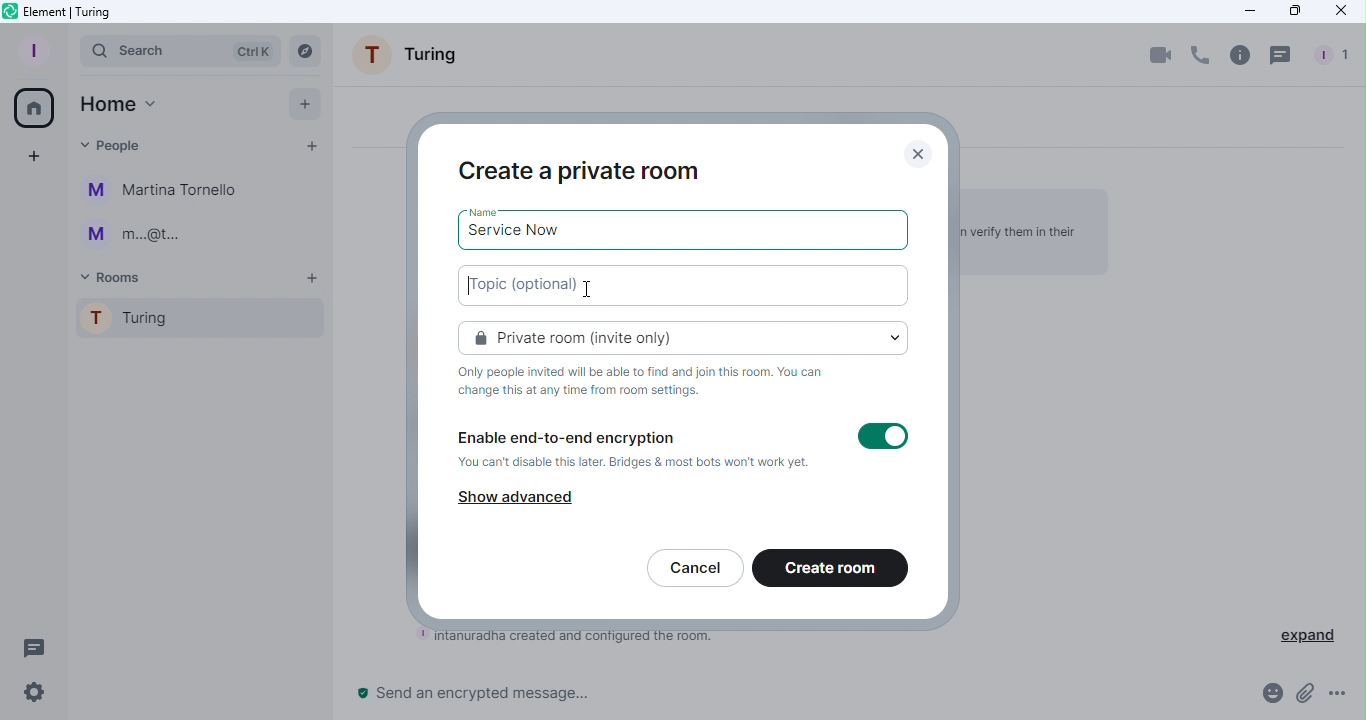 Image resolution: width=1366 pixels, height=720 pixels. Describe the element at coordinates (310, 149) in the screenshot. I see `Start chat` at that location.